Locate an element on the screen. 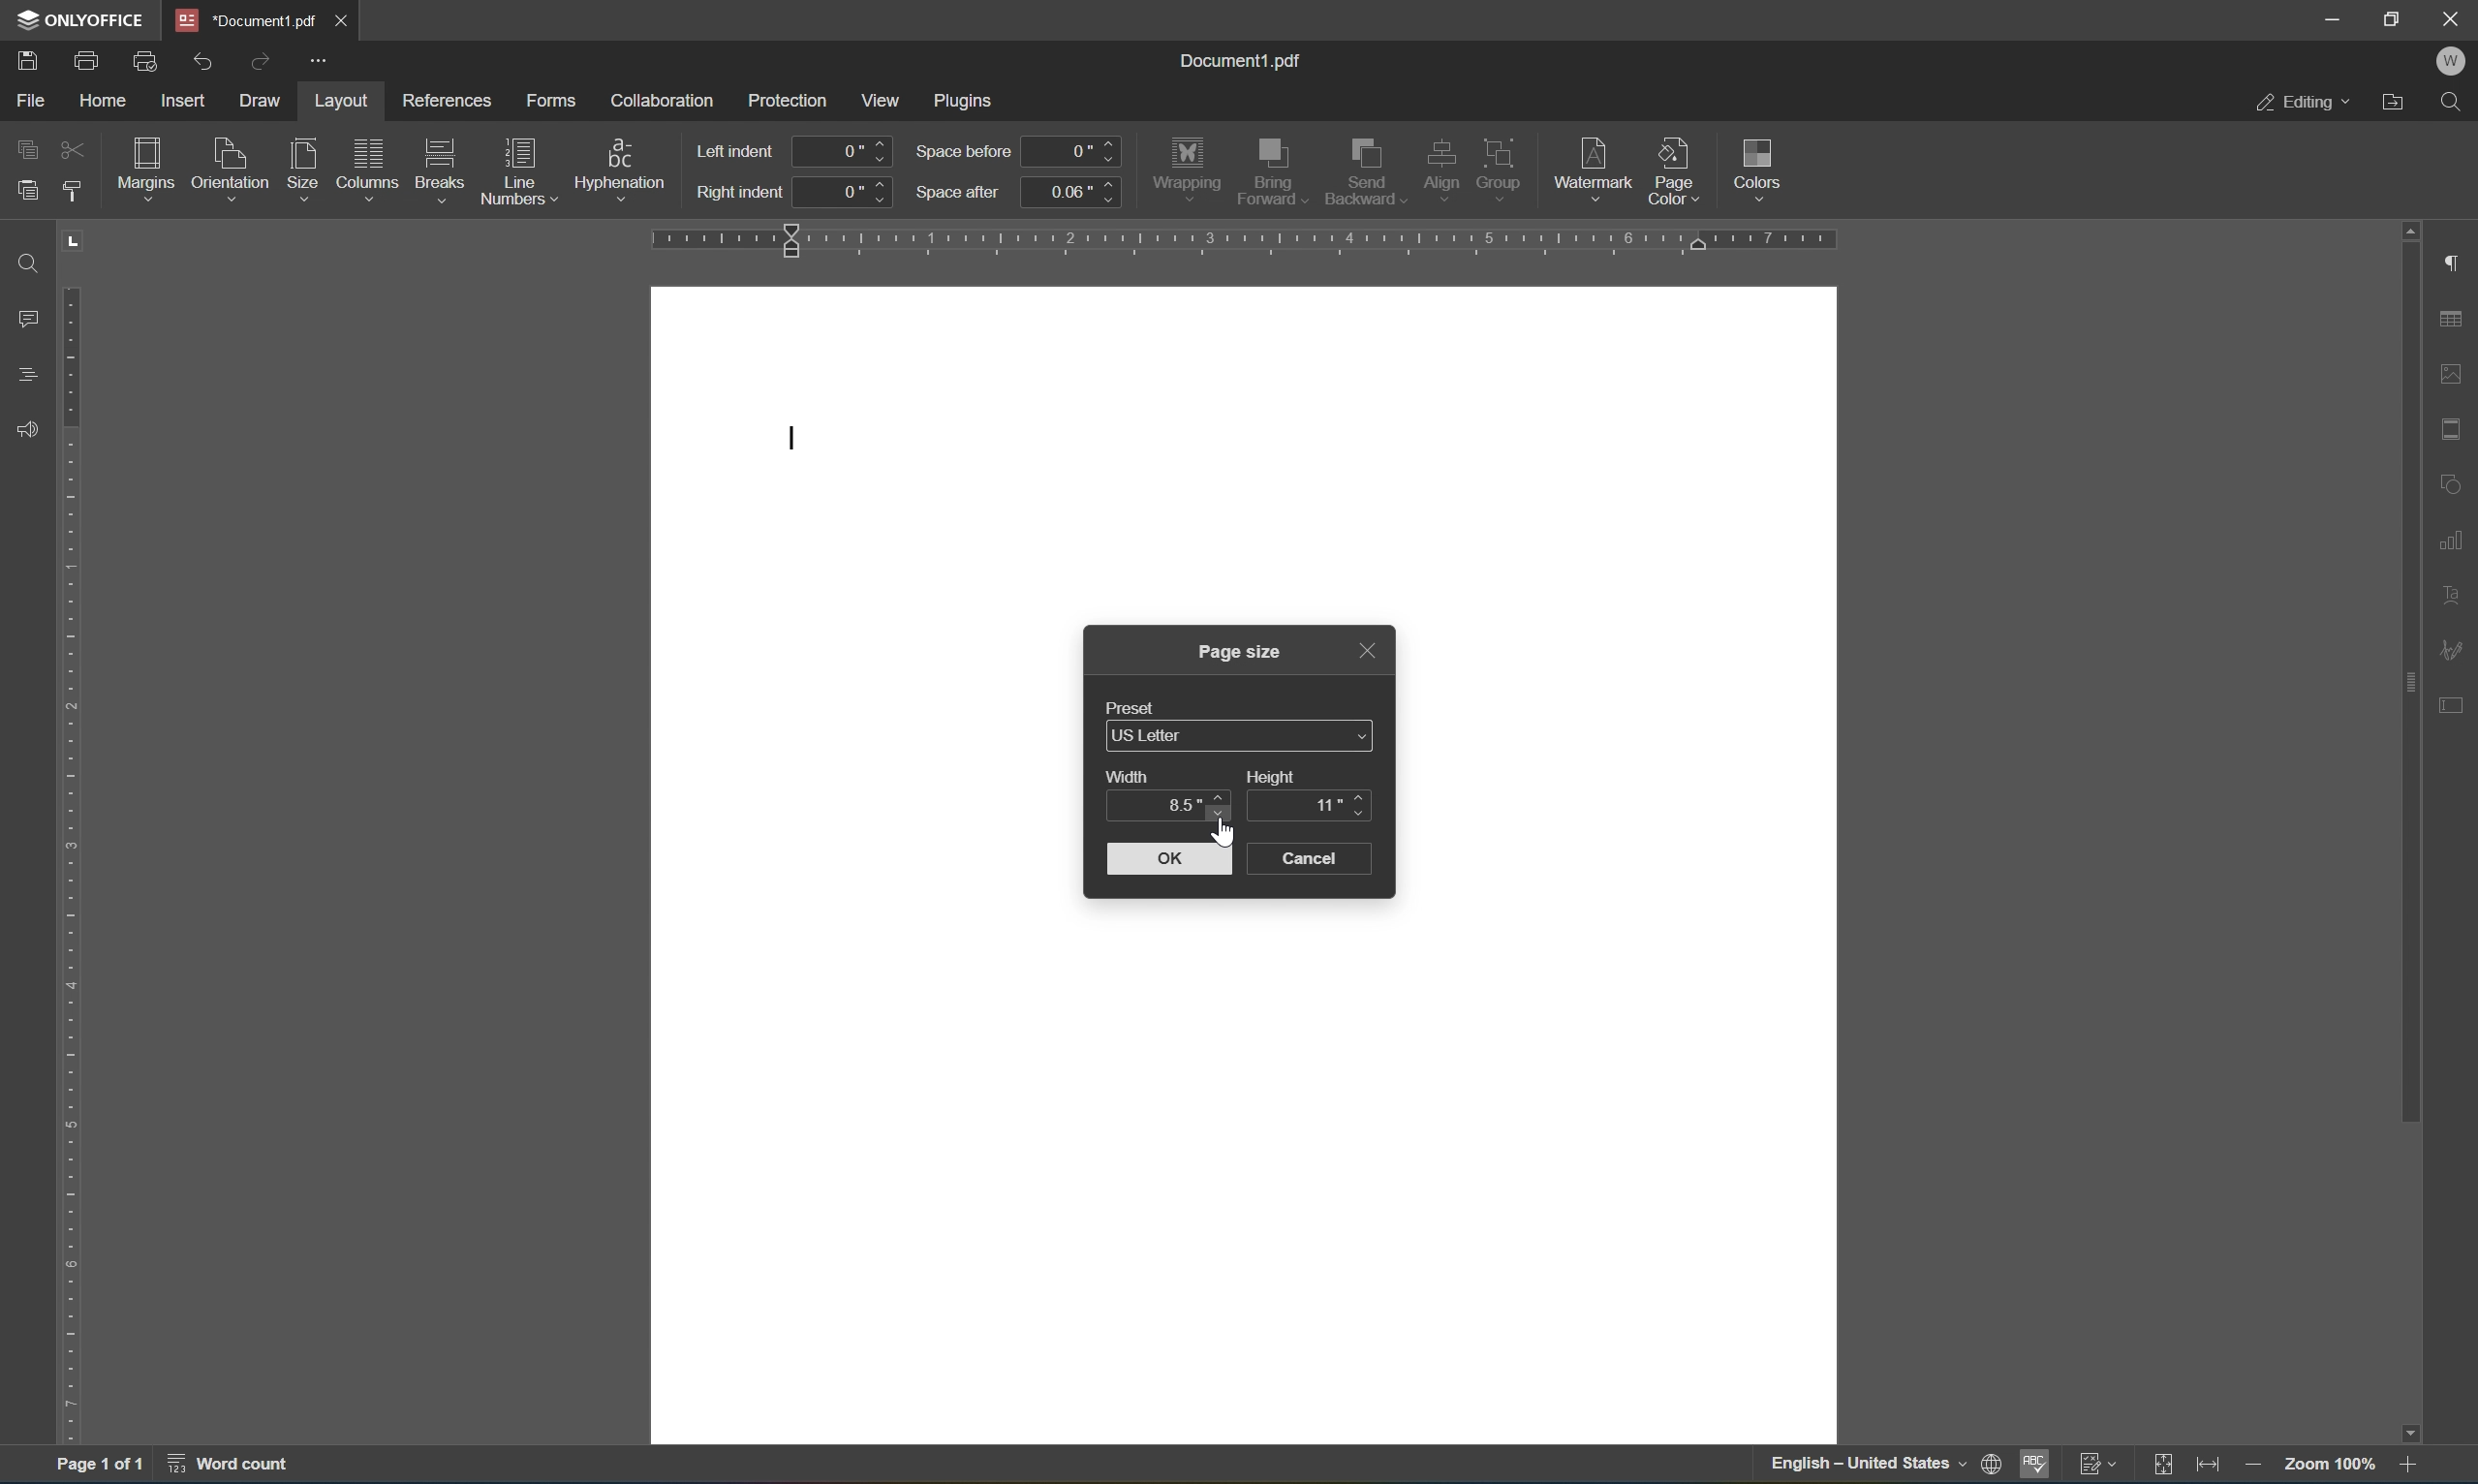  comments is located at coordinates (23, 319).